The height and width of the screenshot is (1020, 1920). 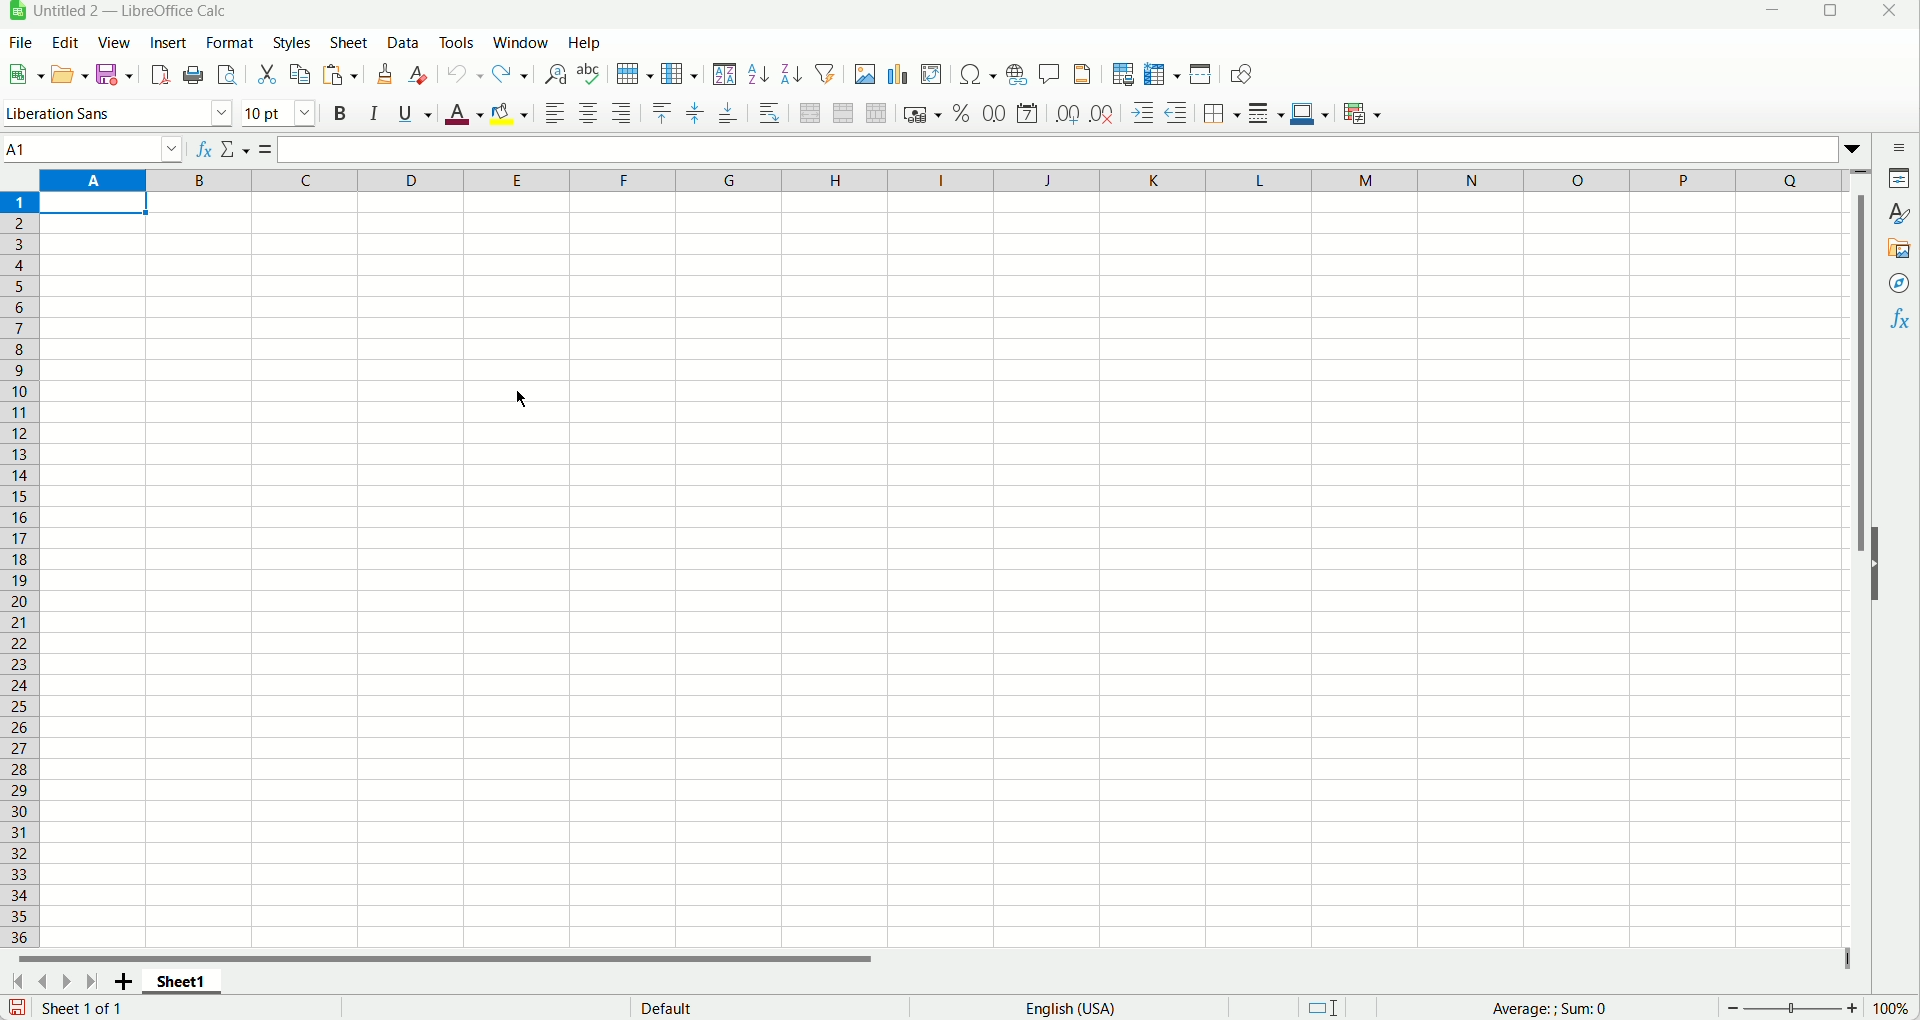 What do you see at coordinates (553, 74) in the screenshot?
I see `Find and replace` at bounding box center [553, 74].